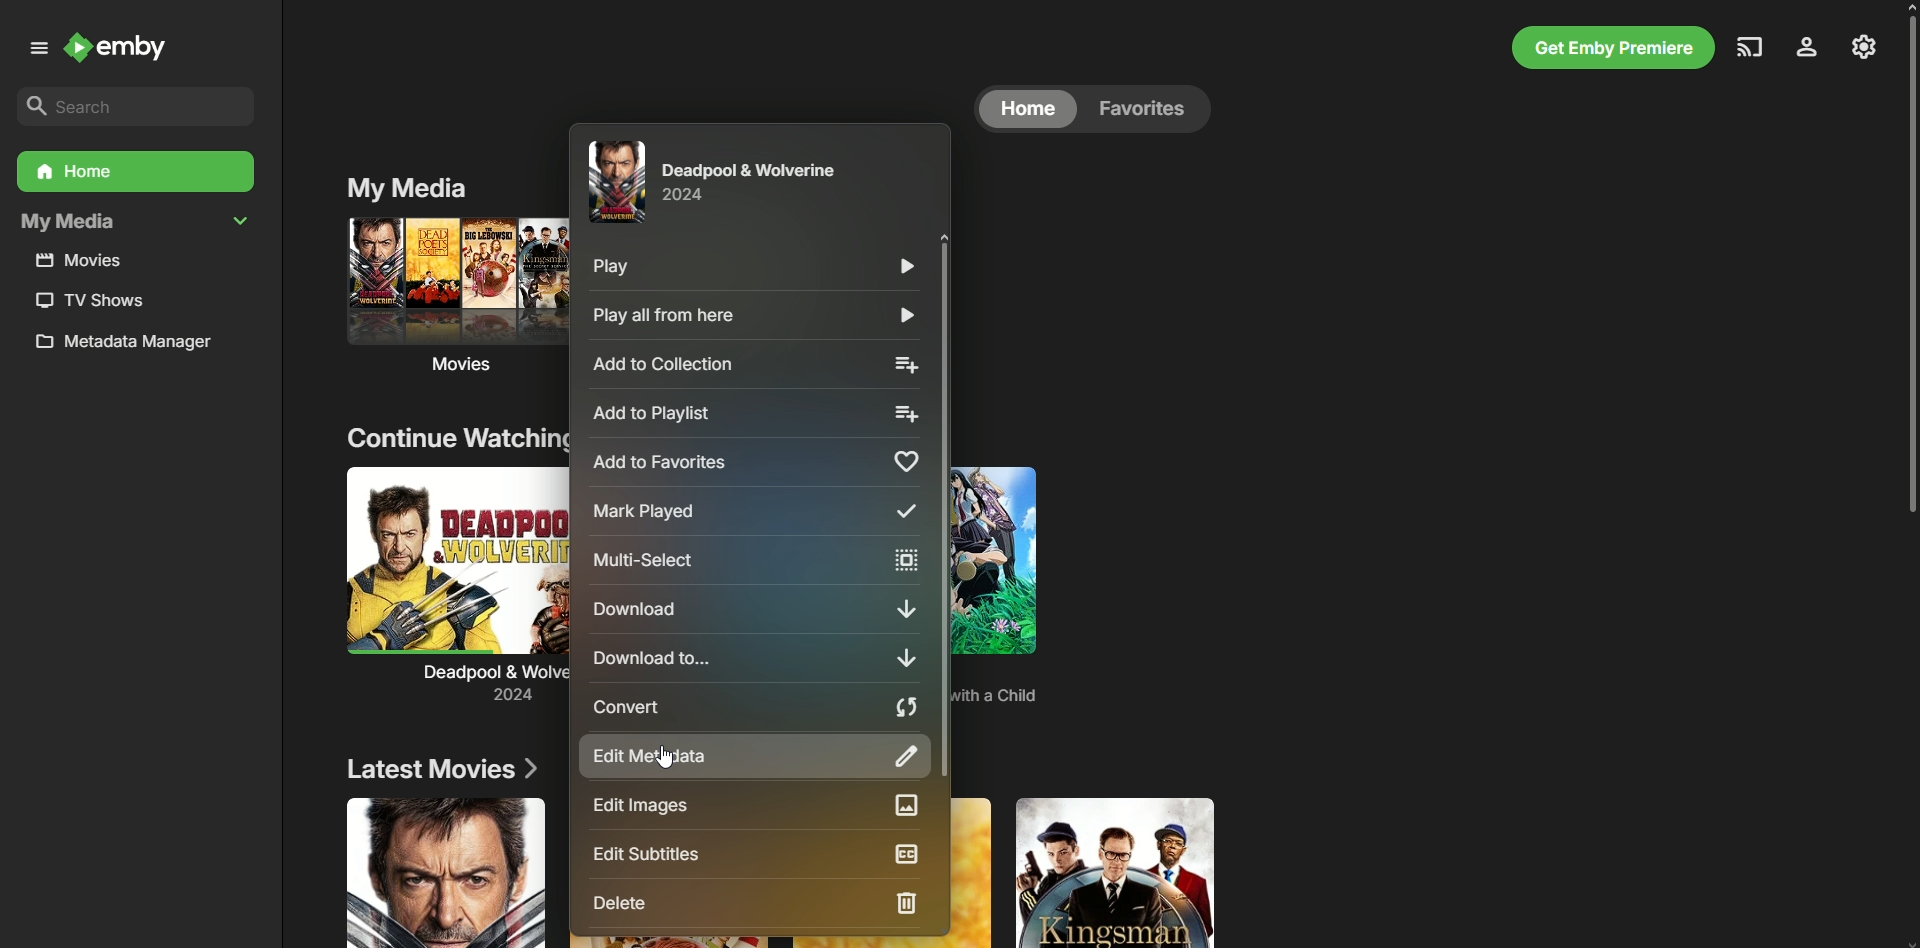 This screenshot has width=1920, height=948. What do you see at coordinates (756, 907) in the screenshot?
I see `Delete` at bounding box center [756, 907].